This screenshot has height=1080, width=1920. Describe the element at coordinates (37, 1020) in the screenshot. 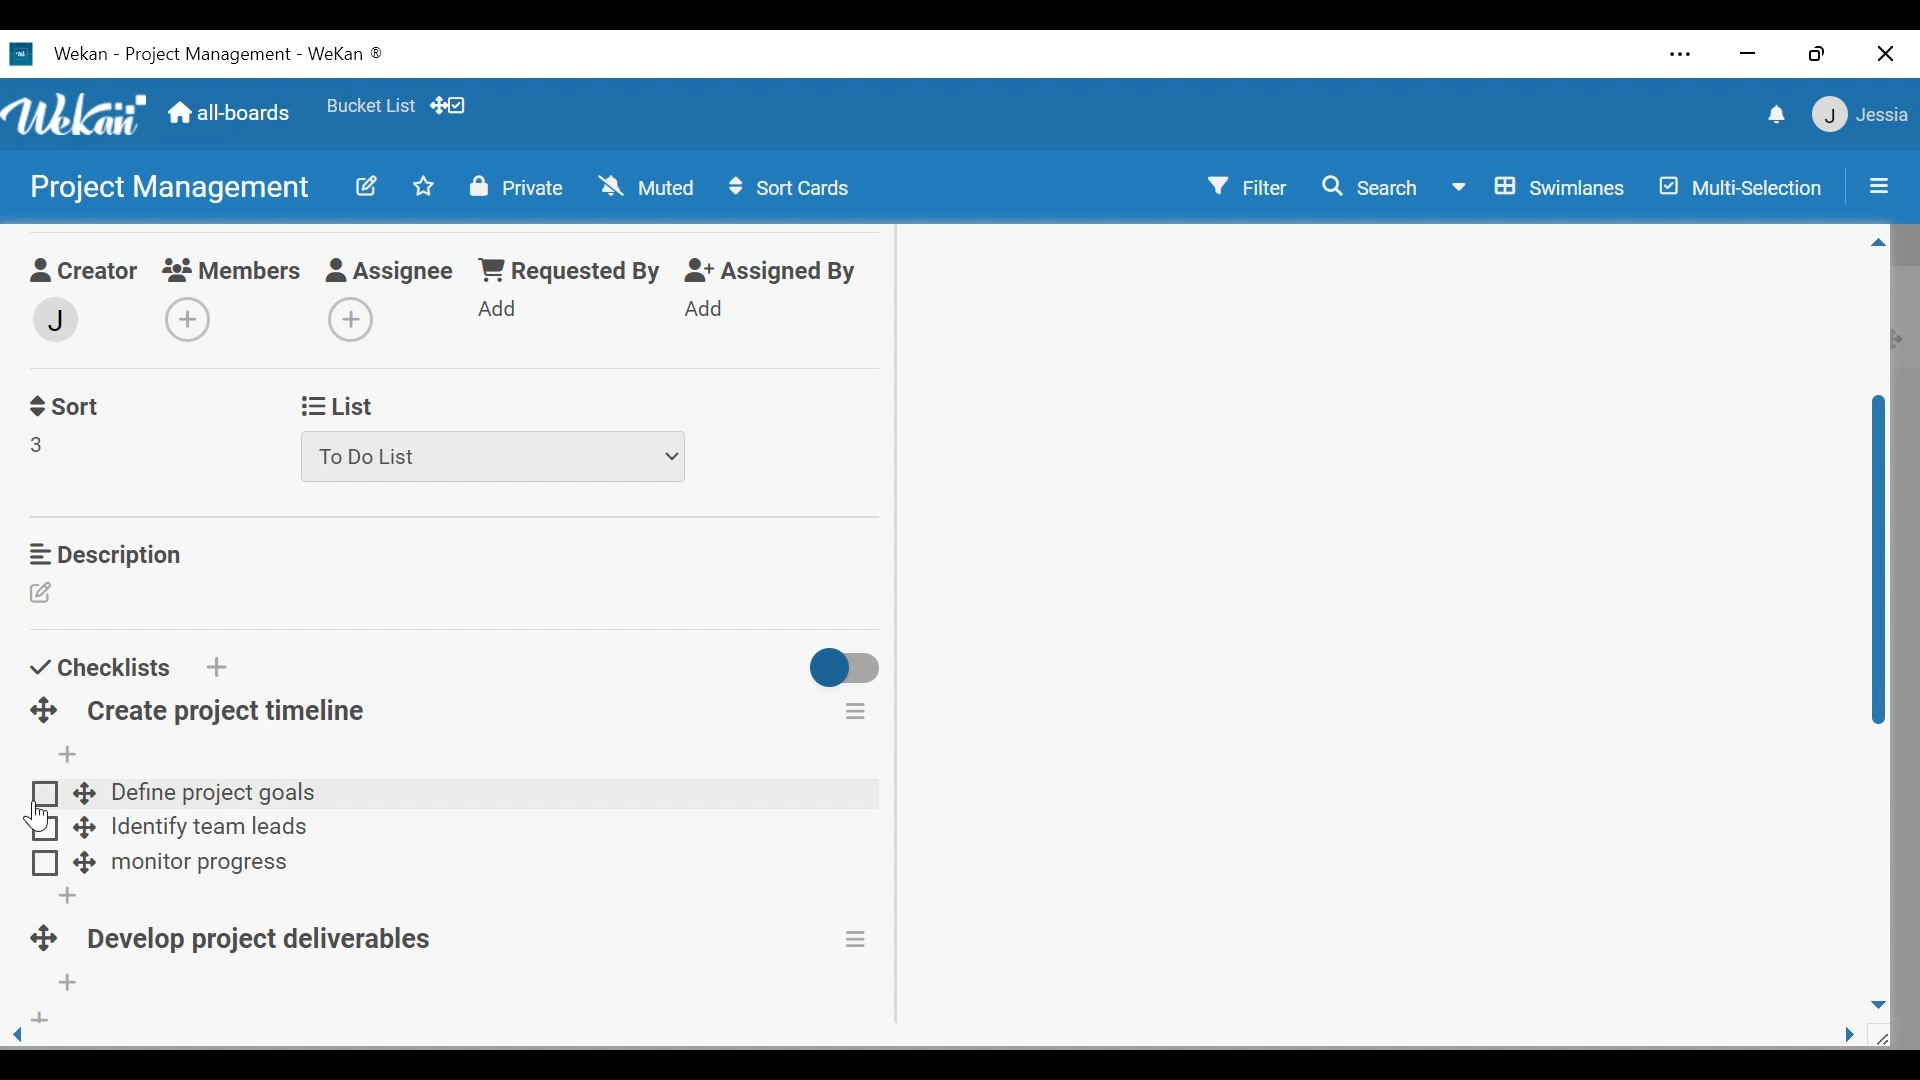

I see `add` at that location.